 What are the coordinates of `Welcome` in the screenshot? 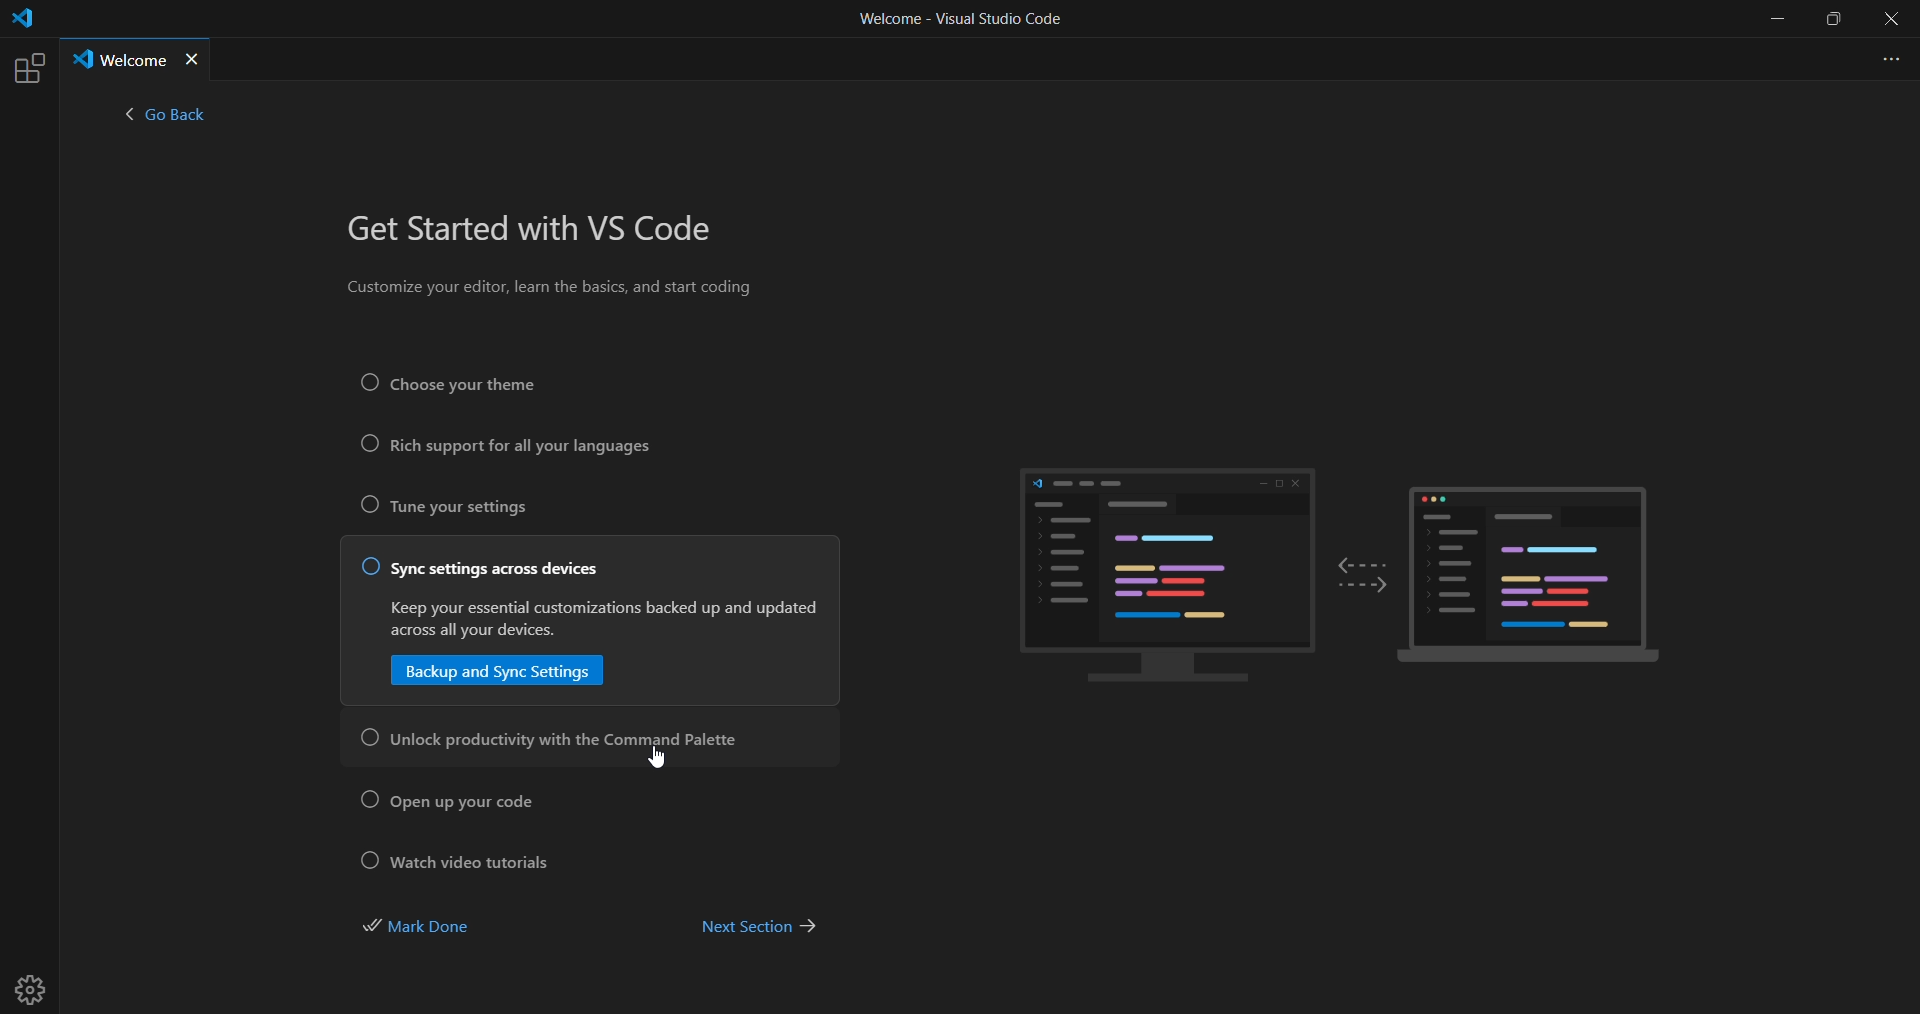 It's located at (118, 59).